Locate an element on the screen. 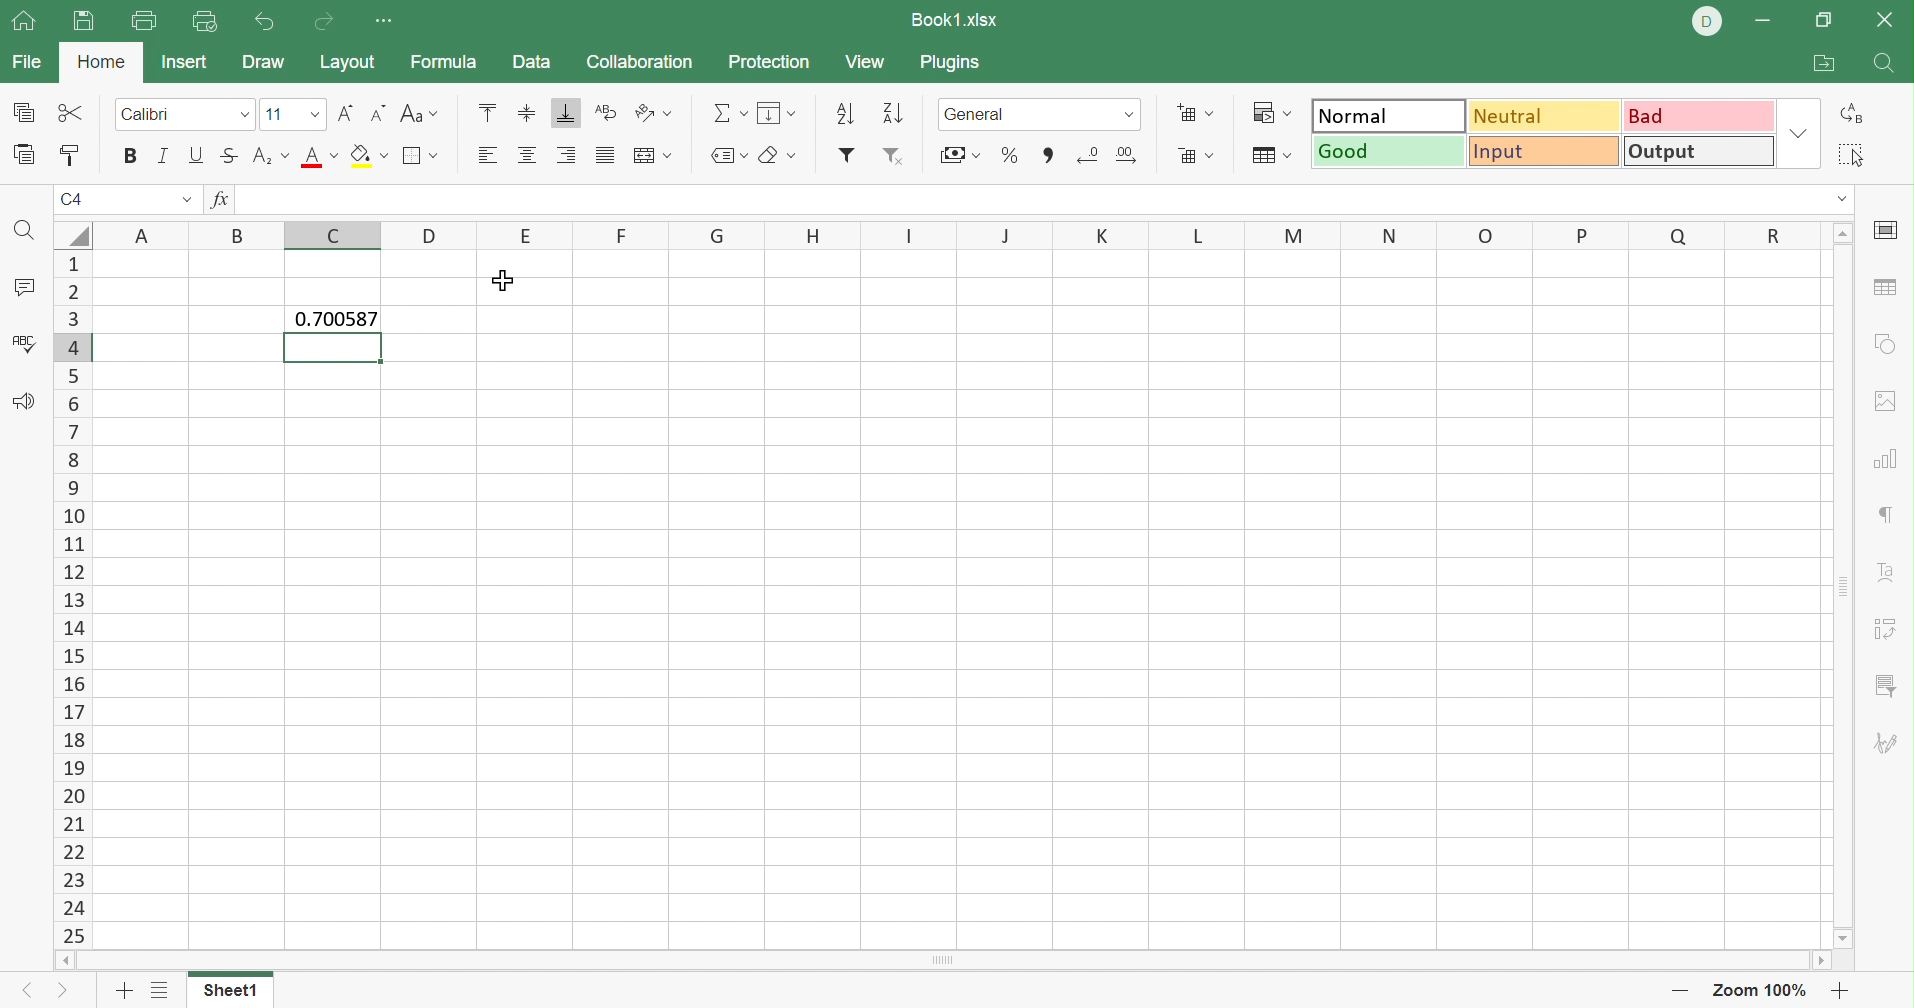 This screenshot has width=1914, height=1008. Italic is located at coordinates (164, 154).